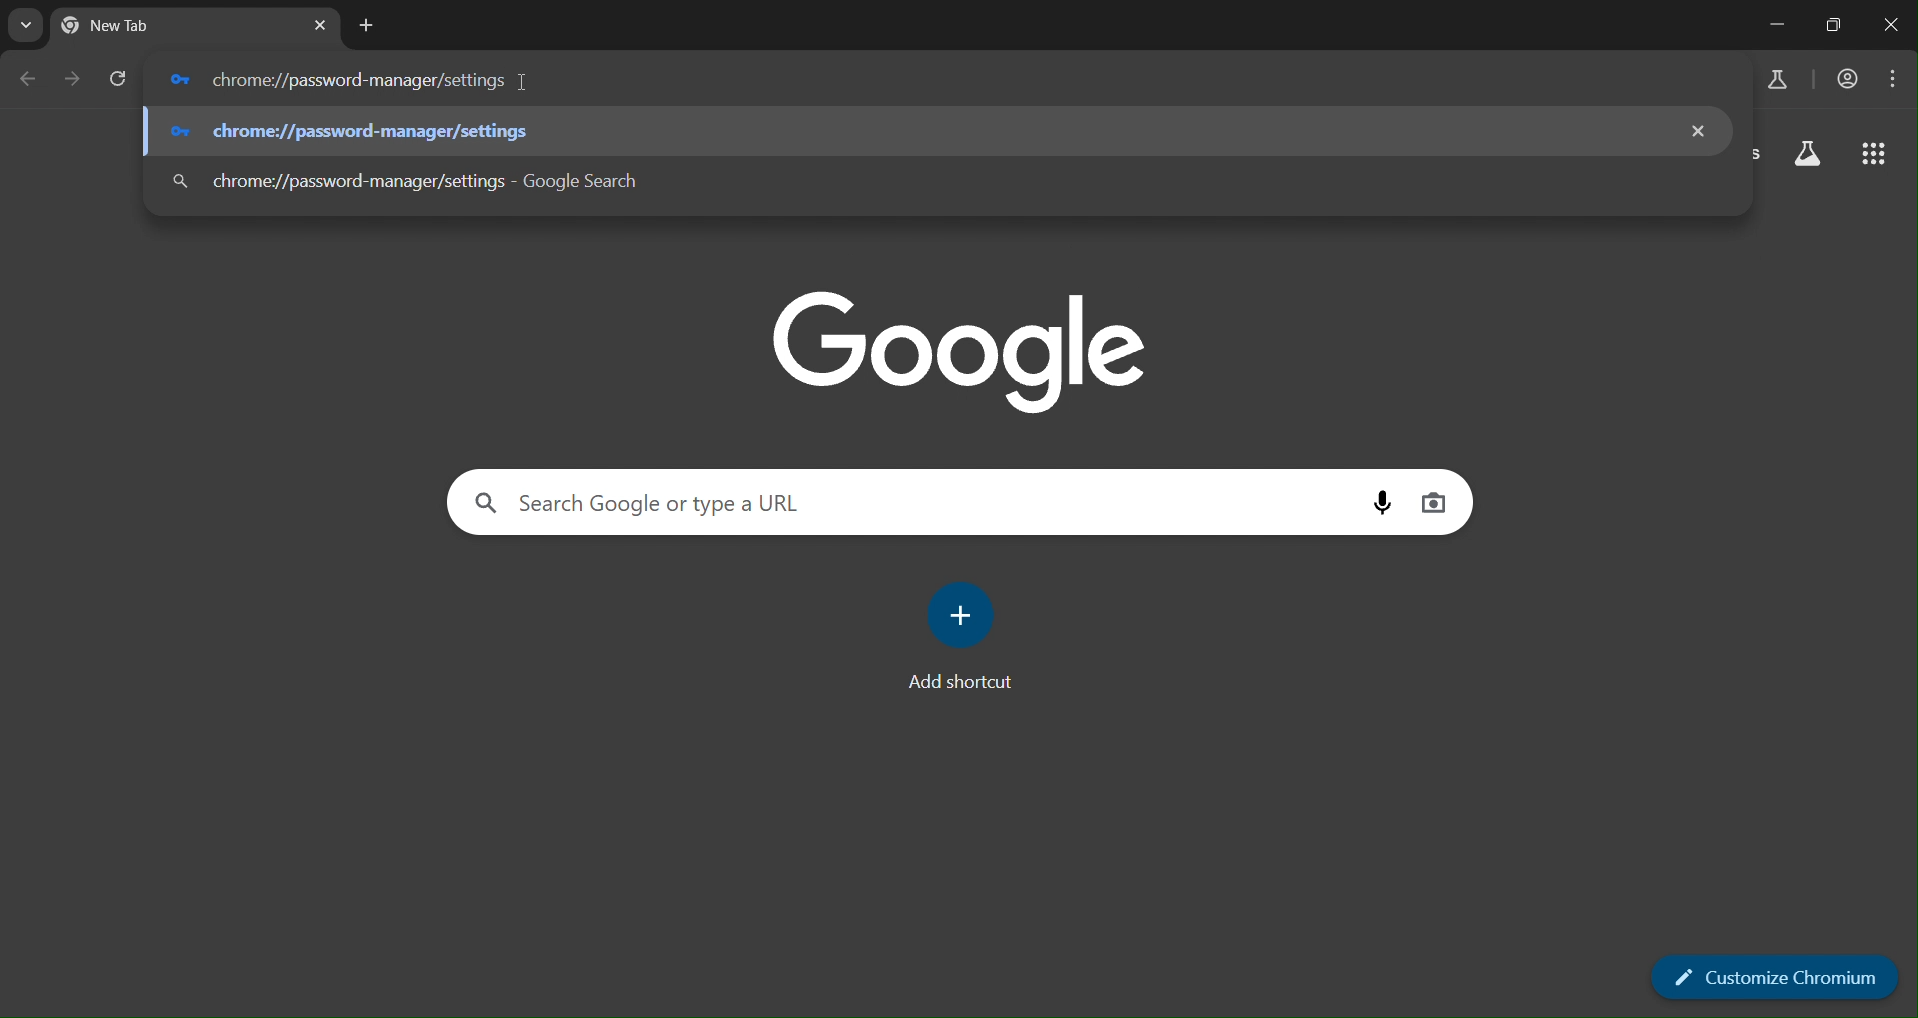  Describe the element at coordinates (946, 79) in the screenshot. I see `chrome://password-manager/settings` at that location.